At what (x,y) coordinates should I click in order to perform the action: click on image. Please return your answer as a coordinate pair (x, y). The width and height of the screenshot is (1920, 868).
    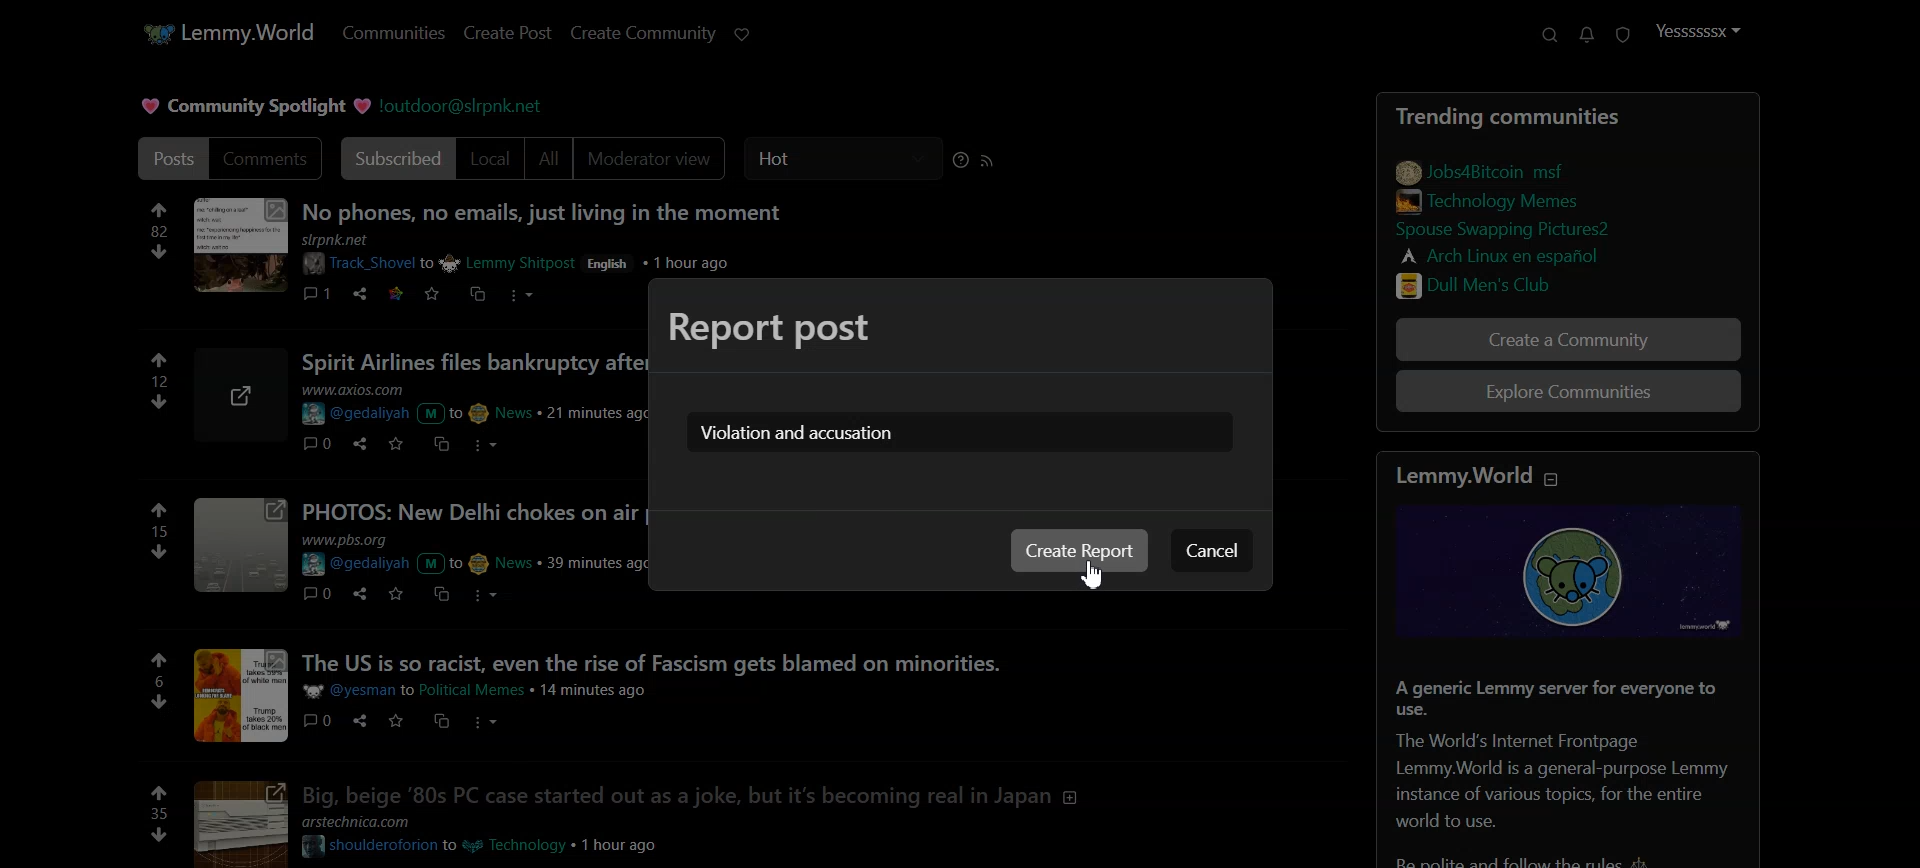
    Looking at the image, I should click on (1577, 573).